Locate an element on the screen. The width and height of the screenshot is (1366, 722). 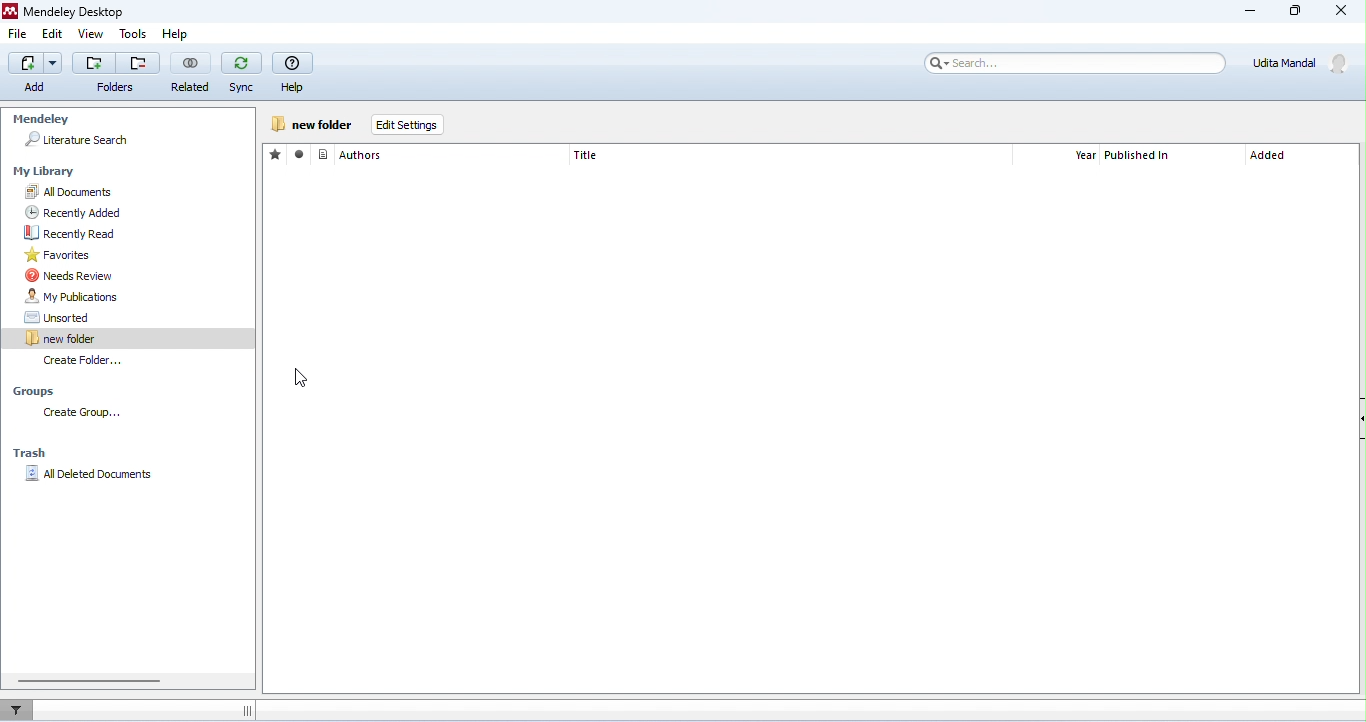
folders is located at coordinates (114, 87).